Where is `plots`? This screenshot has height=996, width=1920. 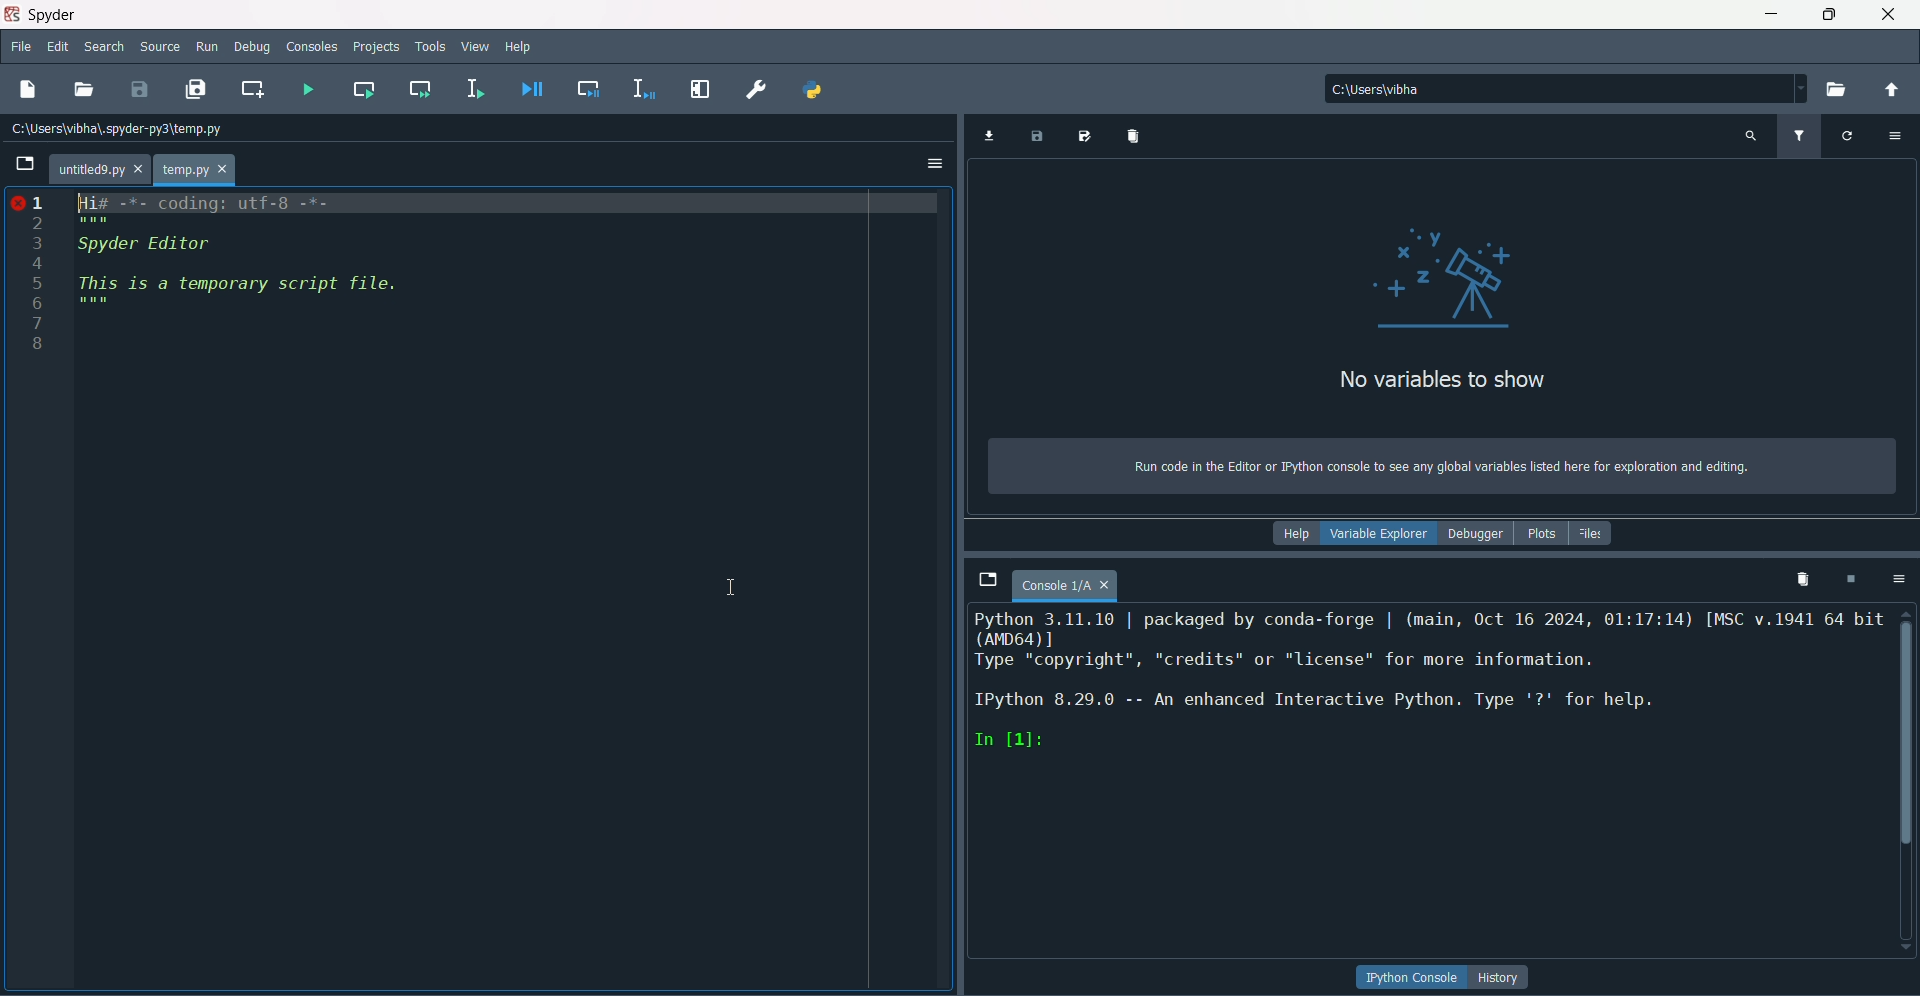
plots is located at coordinates (1541, 535).